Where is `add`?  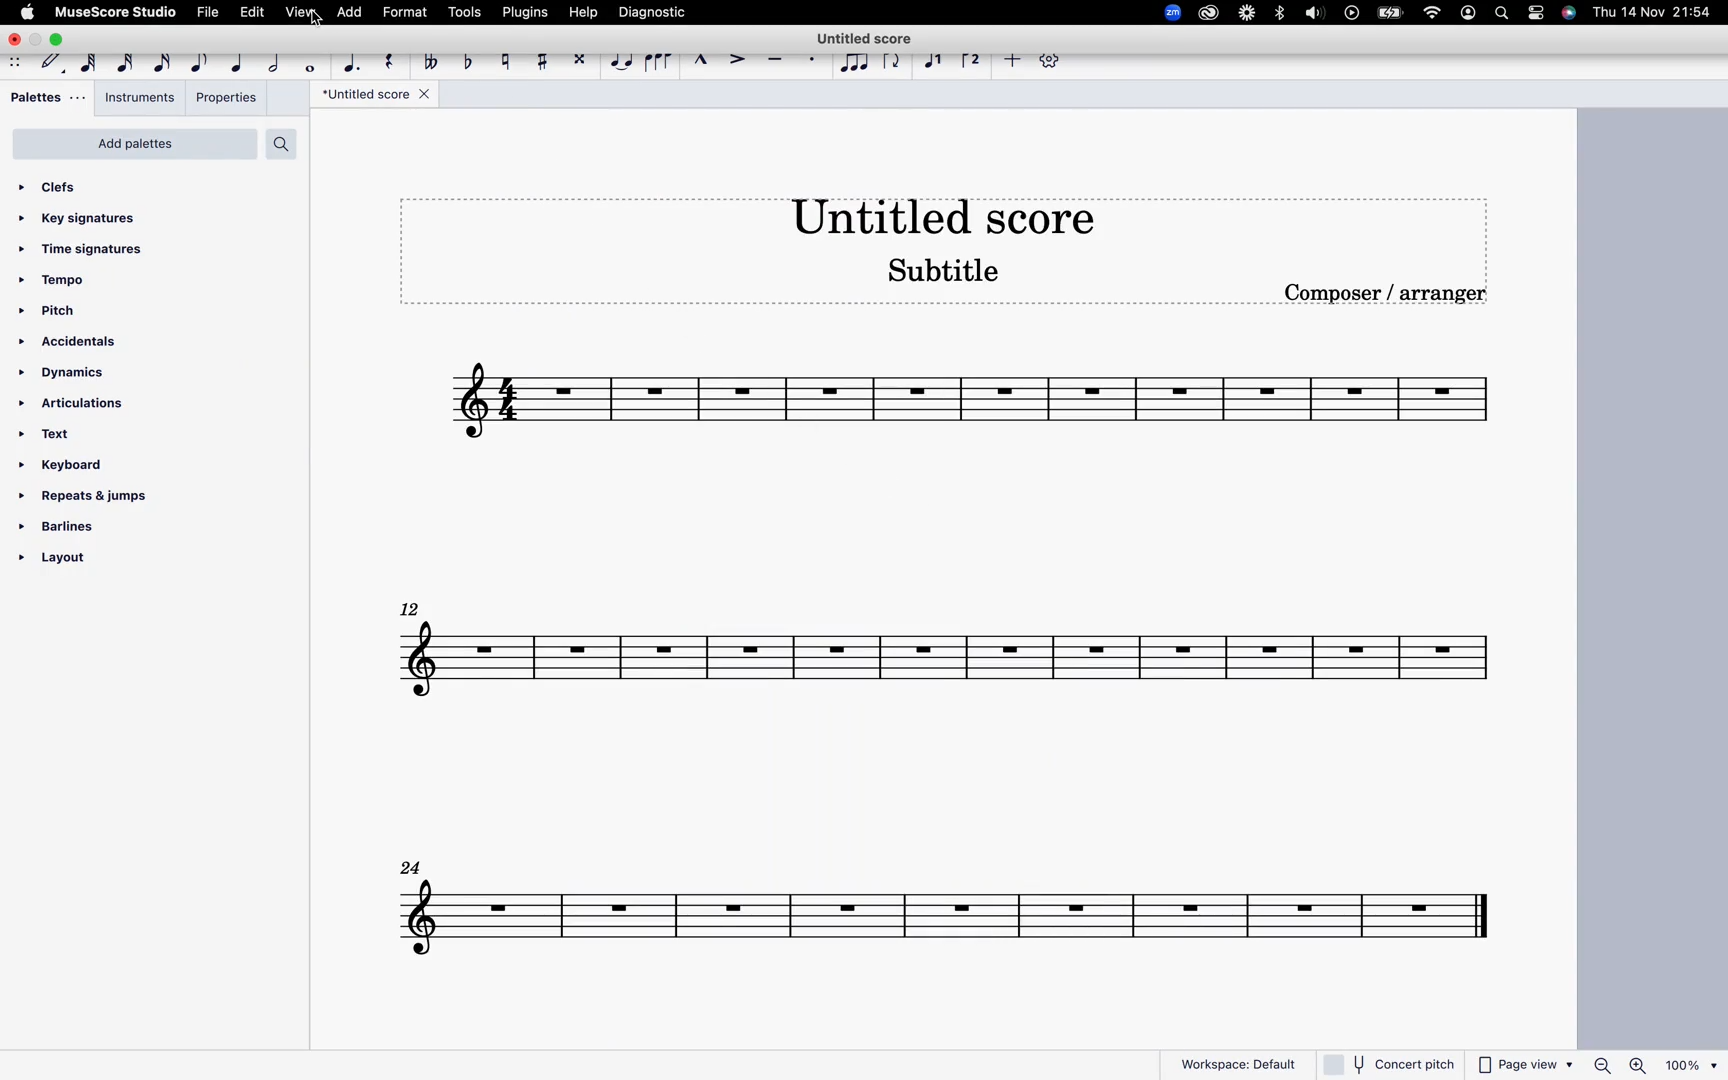 add is located at coordinates (349, 12).